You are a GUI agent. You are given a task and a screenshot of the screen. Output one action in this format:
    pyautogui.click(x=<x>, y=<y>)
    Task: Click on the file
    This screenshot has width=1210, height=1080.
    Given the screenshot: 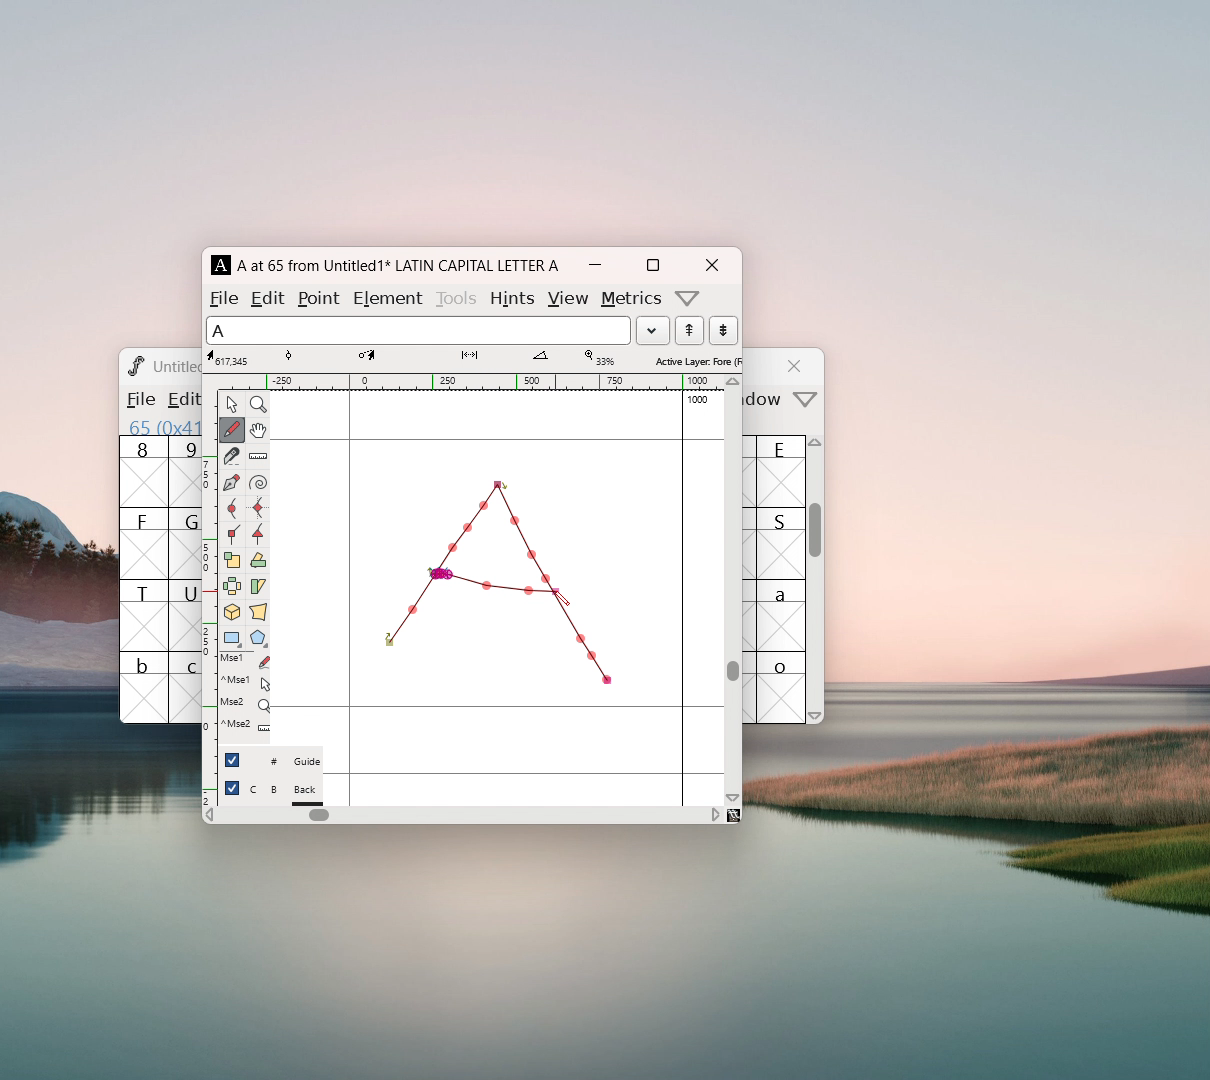 What is the action you would take?
    pyautogui.click(x=224, y=298)
    